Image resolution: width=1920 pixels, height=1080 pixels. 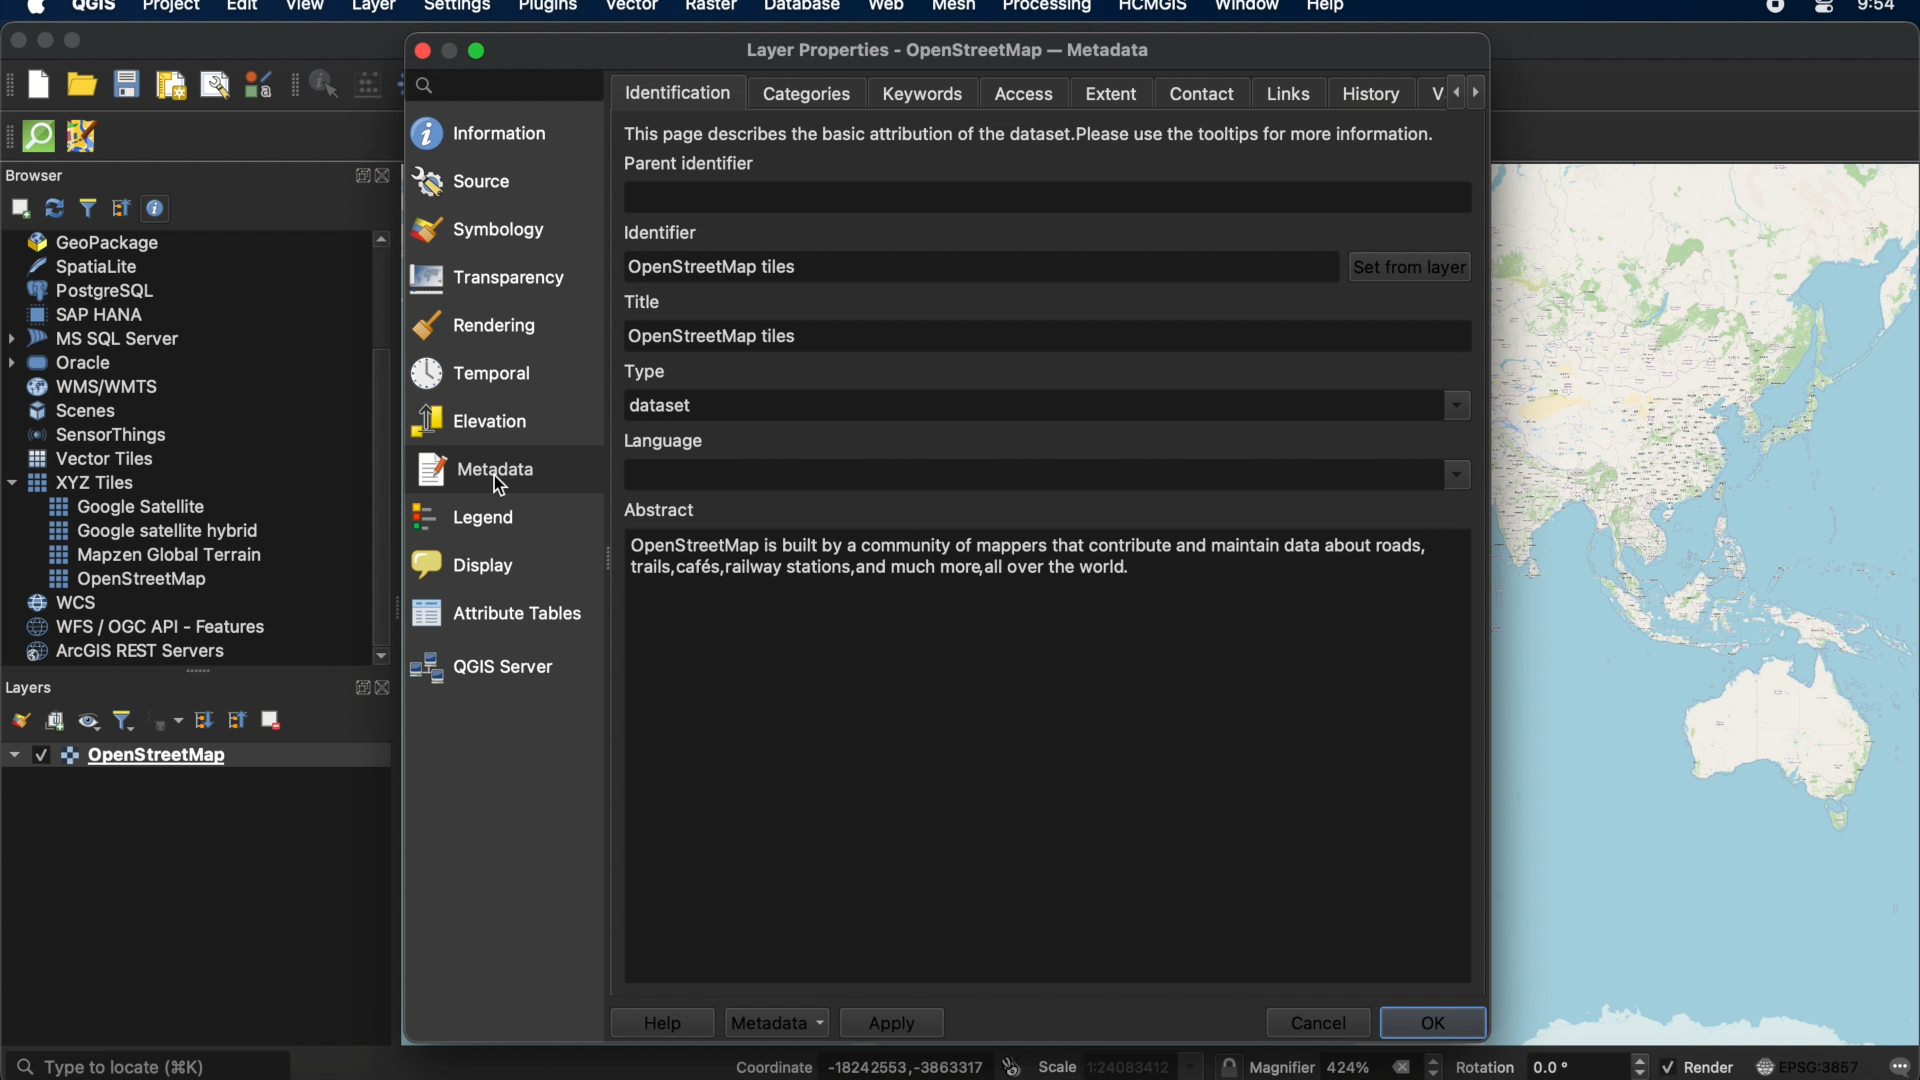 I want to click on identify features, so click(x=327, y=84).